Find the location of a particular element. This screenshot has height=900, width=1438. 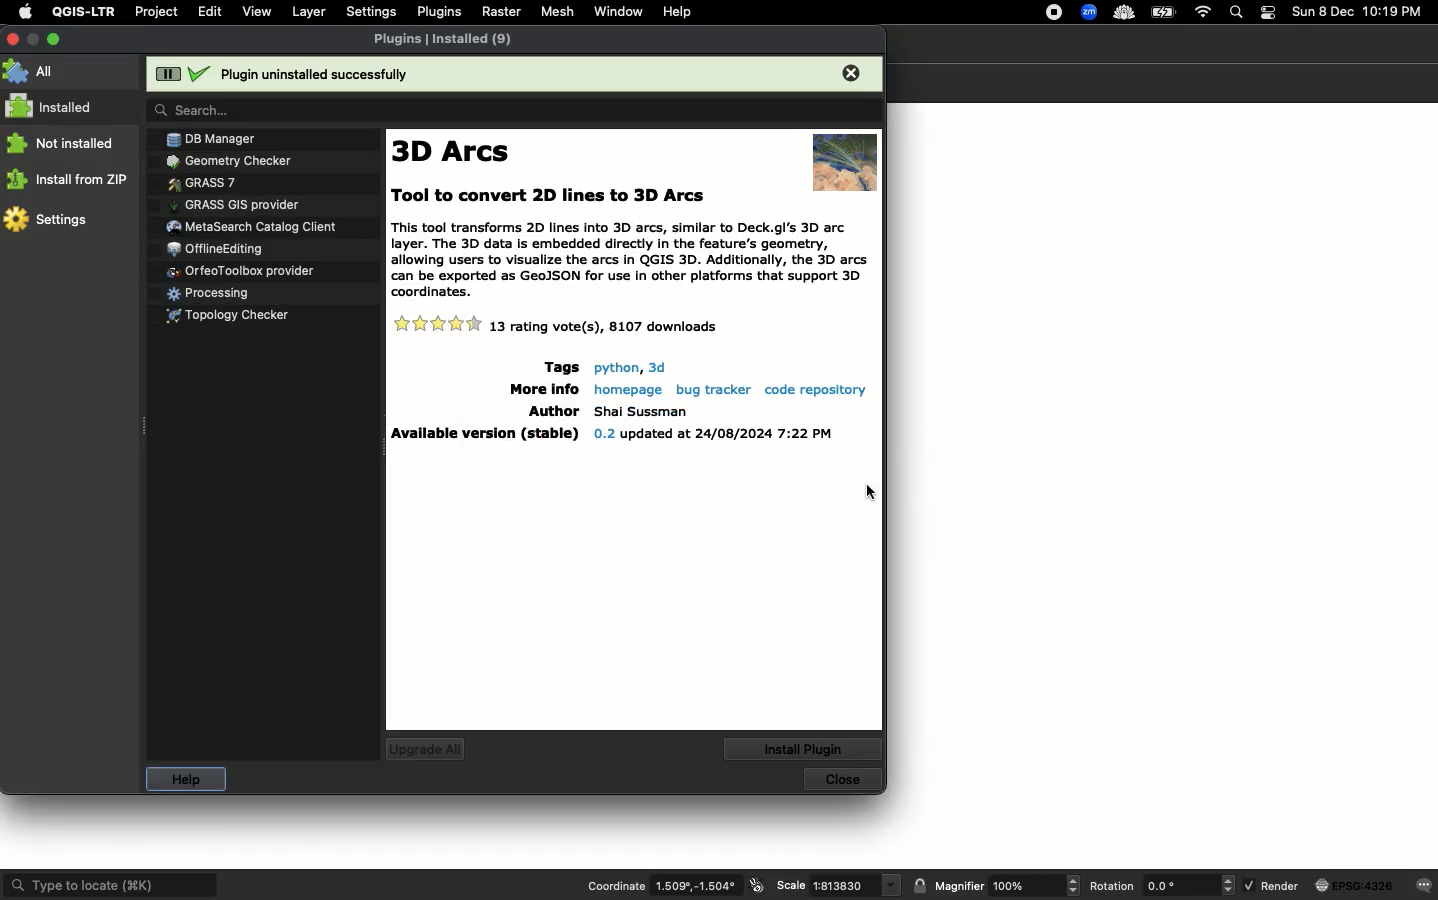

Plugins is located at coordinates (224, 138).